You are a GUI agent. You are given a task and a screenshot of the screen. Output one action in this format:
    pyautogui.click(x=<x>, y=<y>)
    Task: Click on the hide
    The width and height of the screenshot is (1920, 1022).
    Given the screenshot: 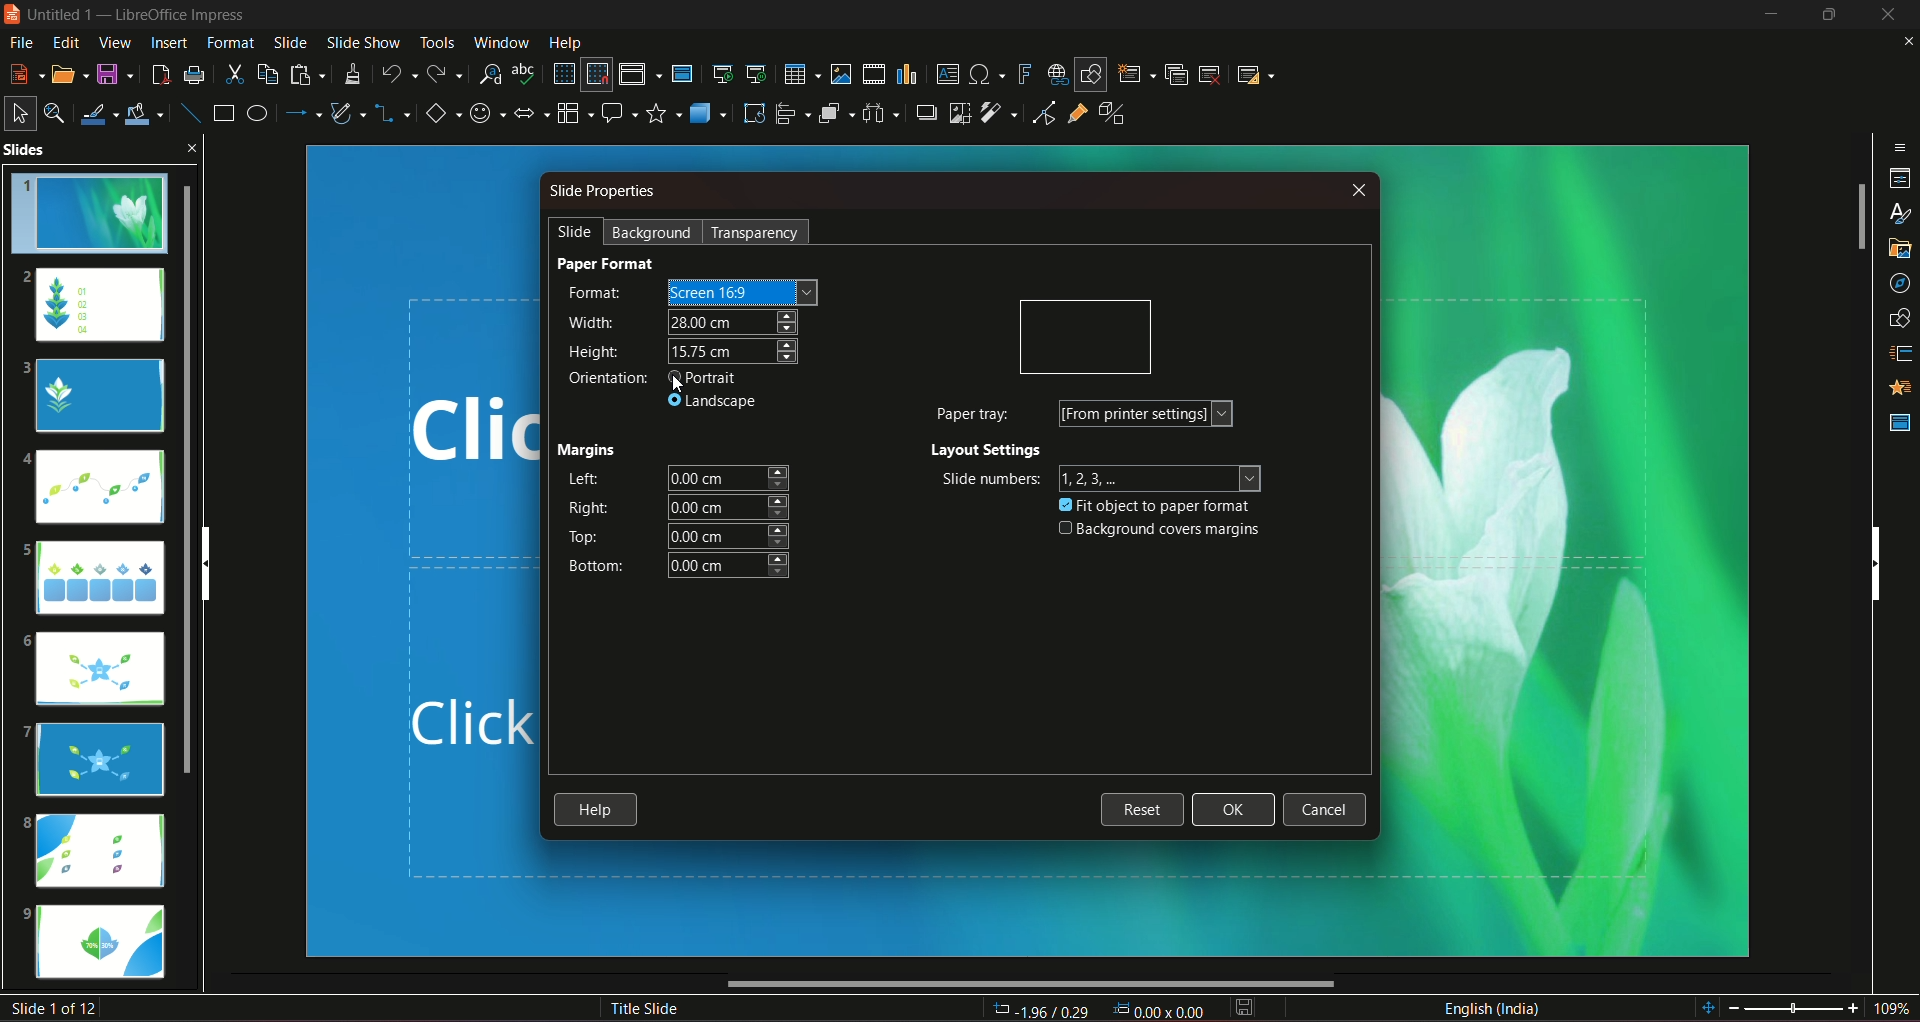 What is the action you would take?
    pyautogui.click(x=1825, y=15)
    